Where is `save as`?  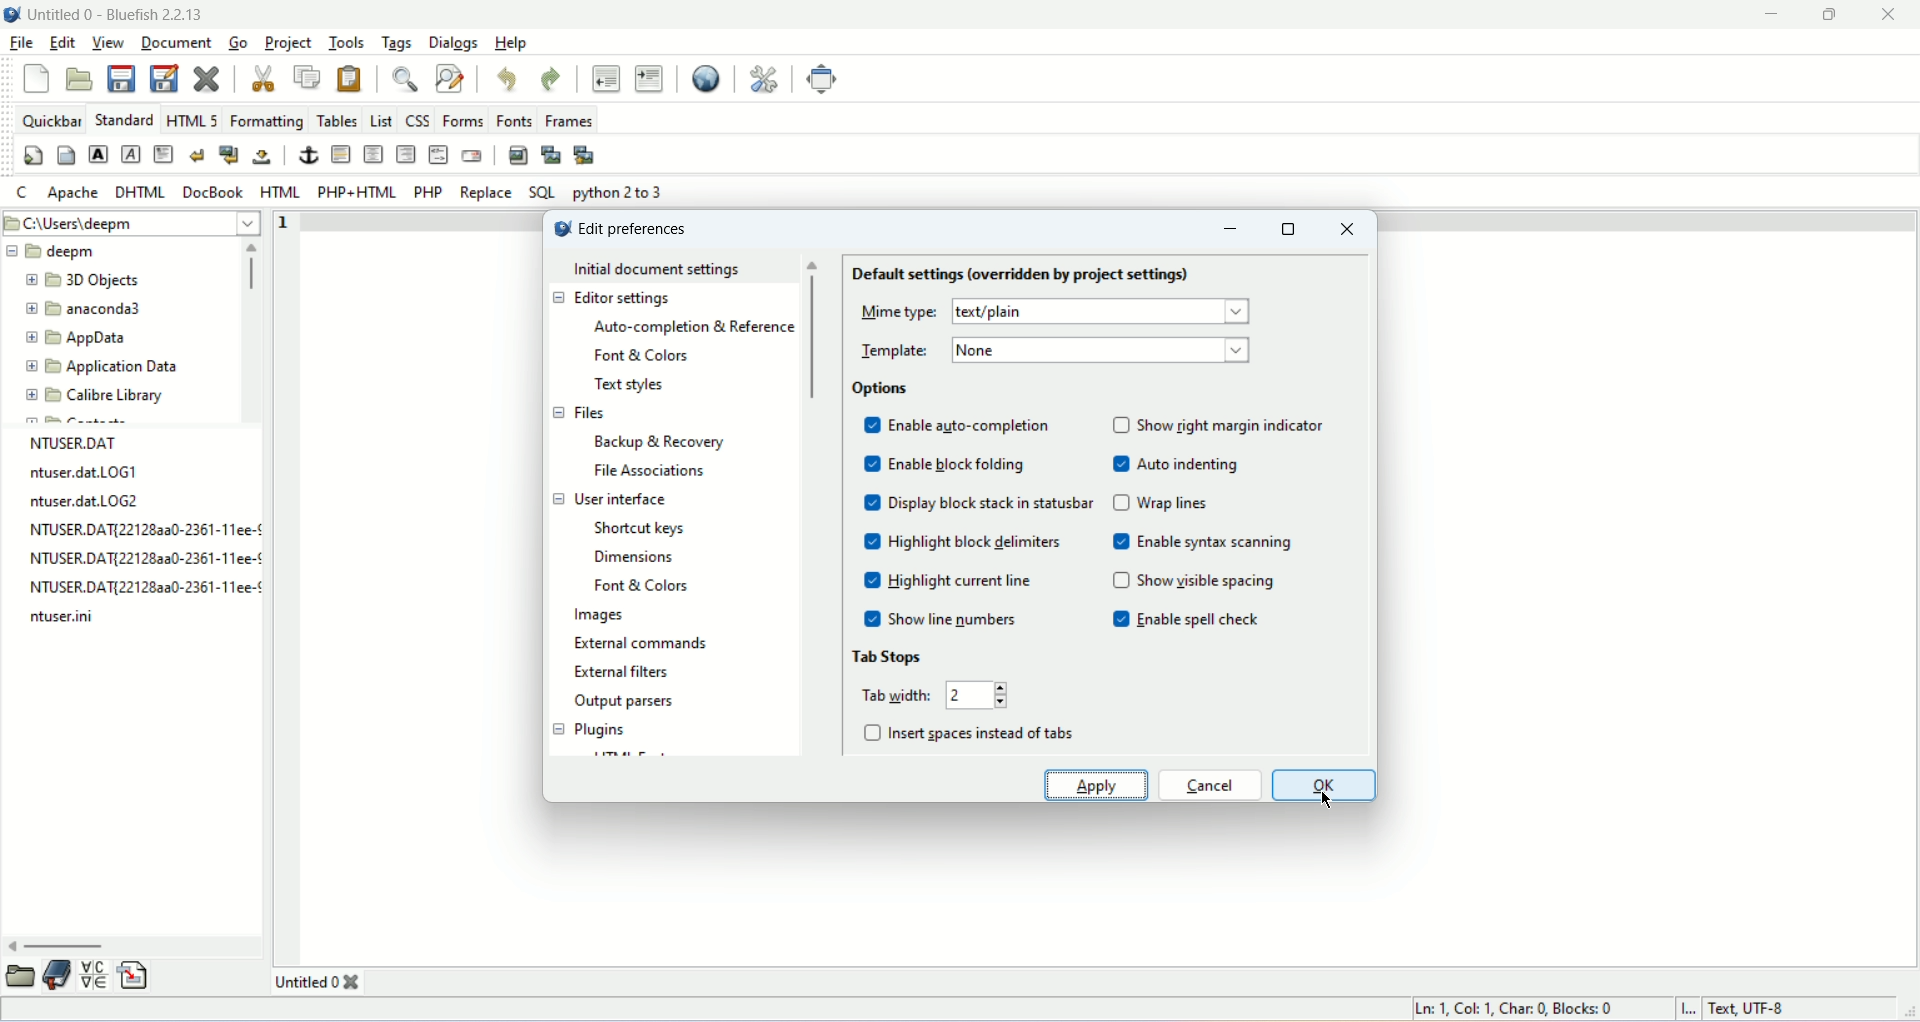
save as is located at coordinates (164, 79).